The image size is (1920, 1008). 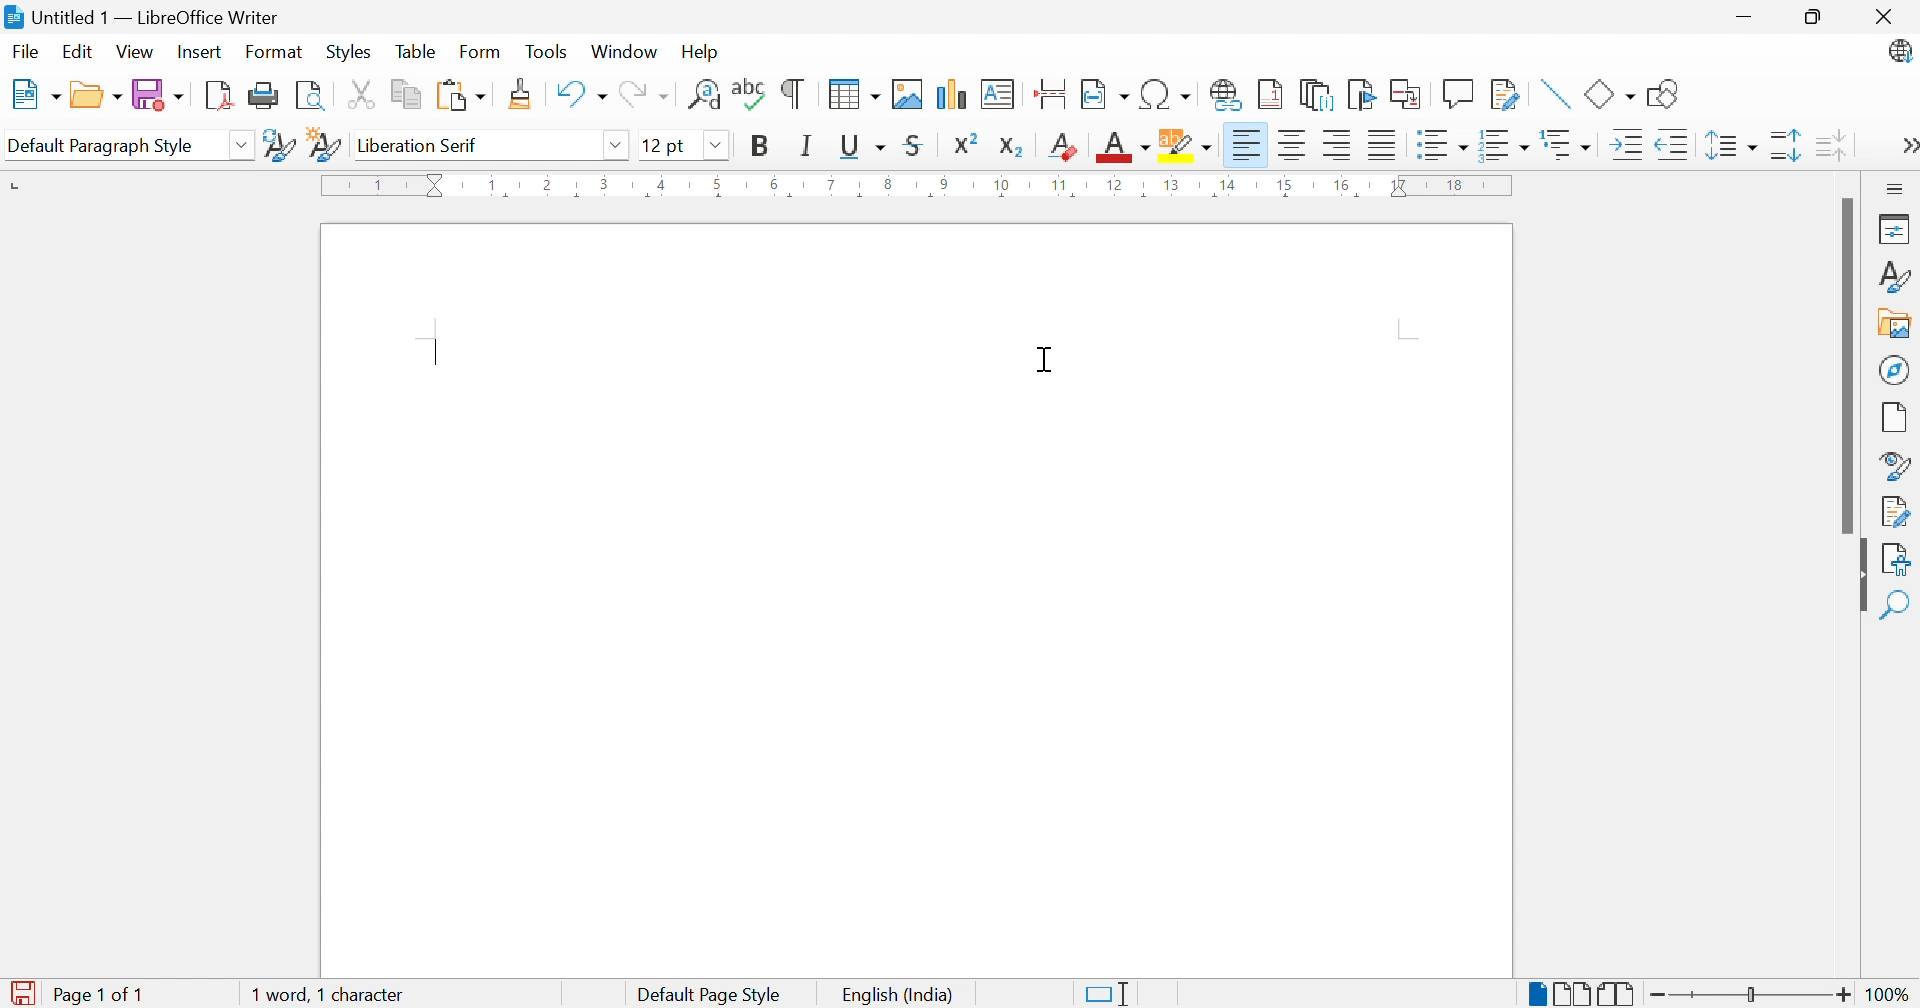 I want to click on Underline, so click(x=862, y=147).